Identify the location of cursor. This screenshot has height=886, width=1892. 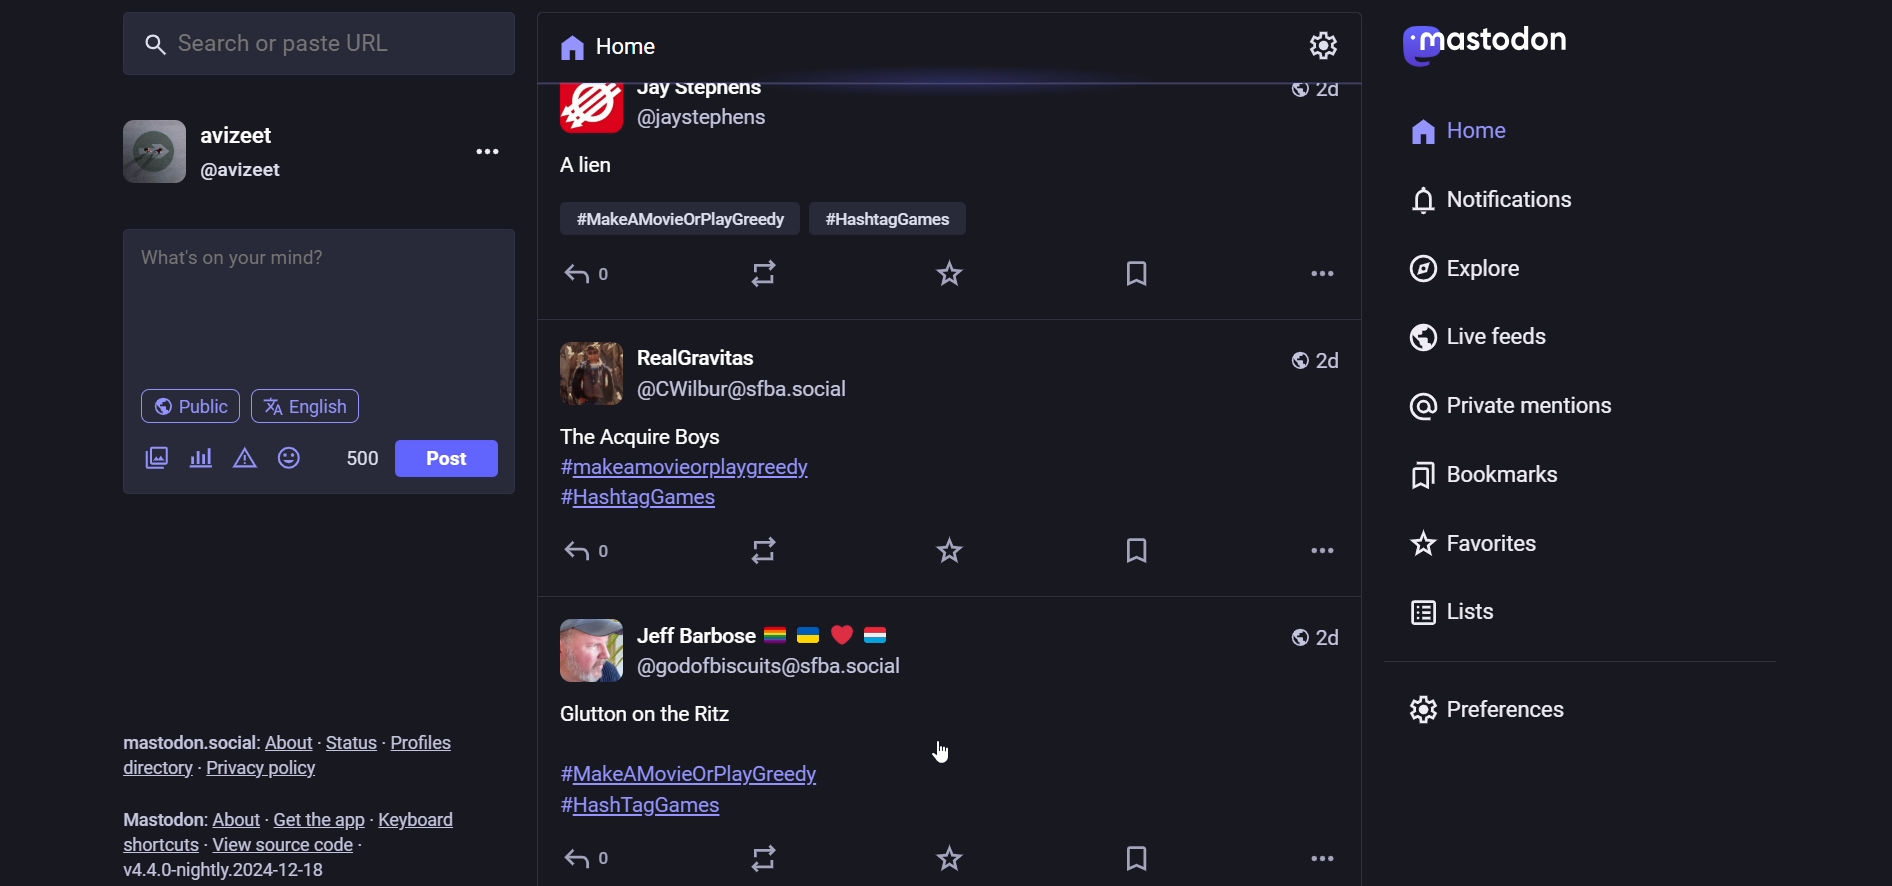
(949, 749).